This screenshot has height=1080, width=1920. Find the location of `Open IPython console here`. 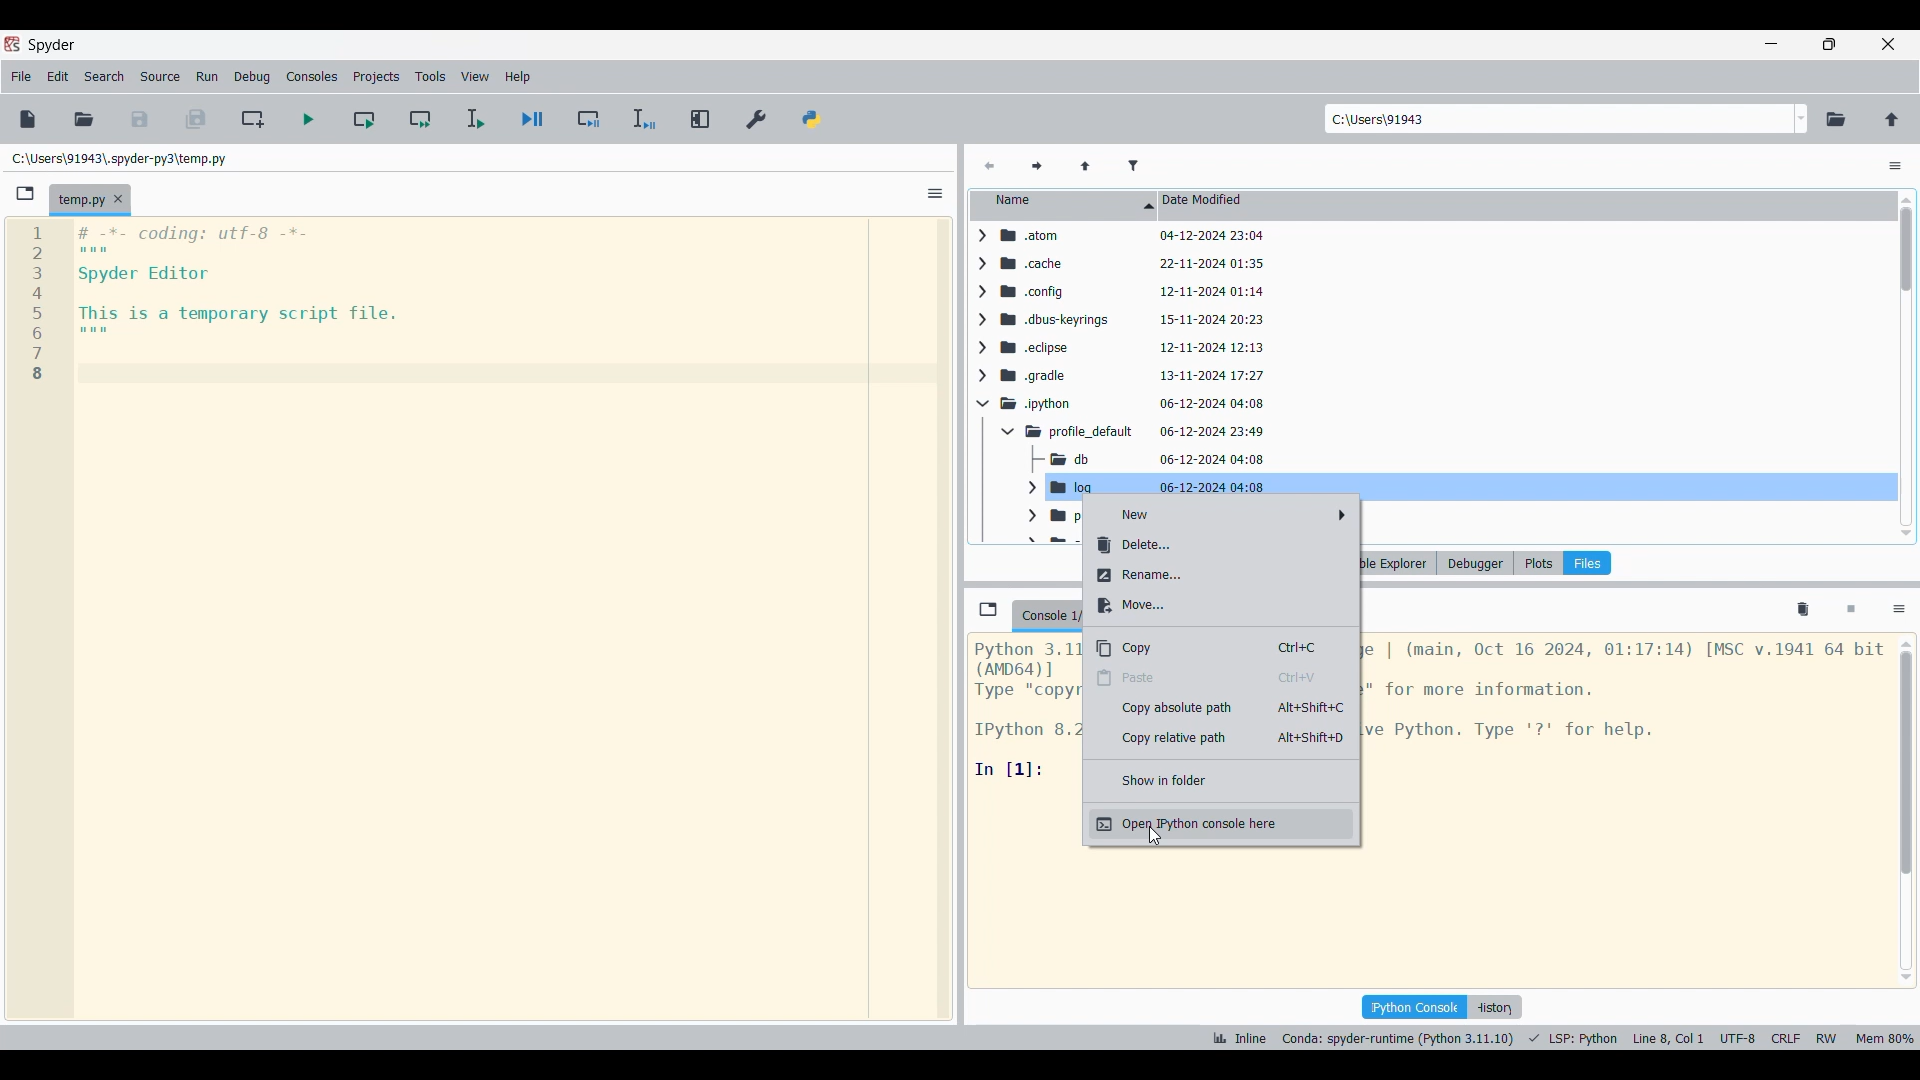

Open IPython console here is located at coordinates (1221, 824).